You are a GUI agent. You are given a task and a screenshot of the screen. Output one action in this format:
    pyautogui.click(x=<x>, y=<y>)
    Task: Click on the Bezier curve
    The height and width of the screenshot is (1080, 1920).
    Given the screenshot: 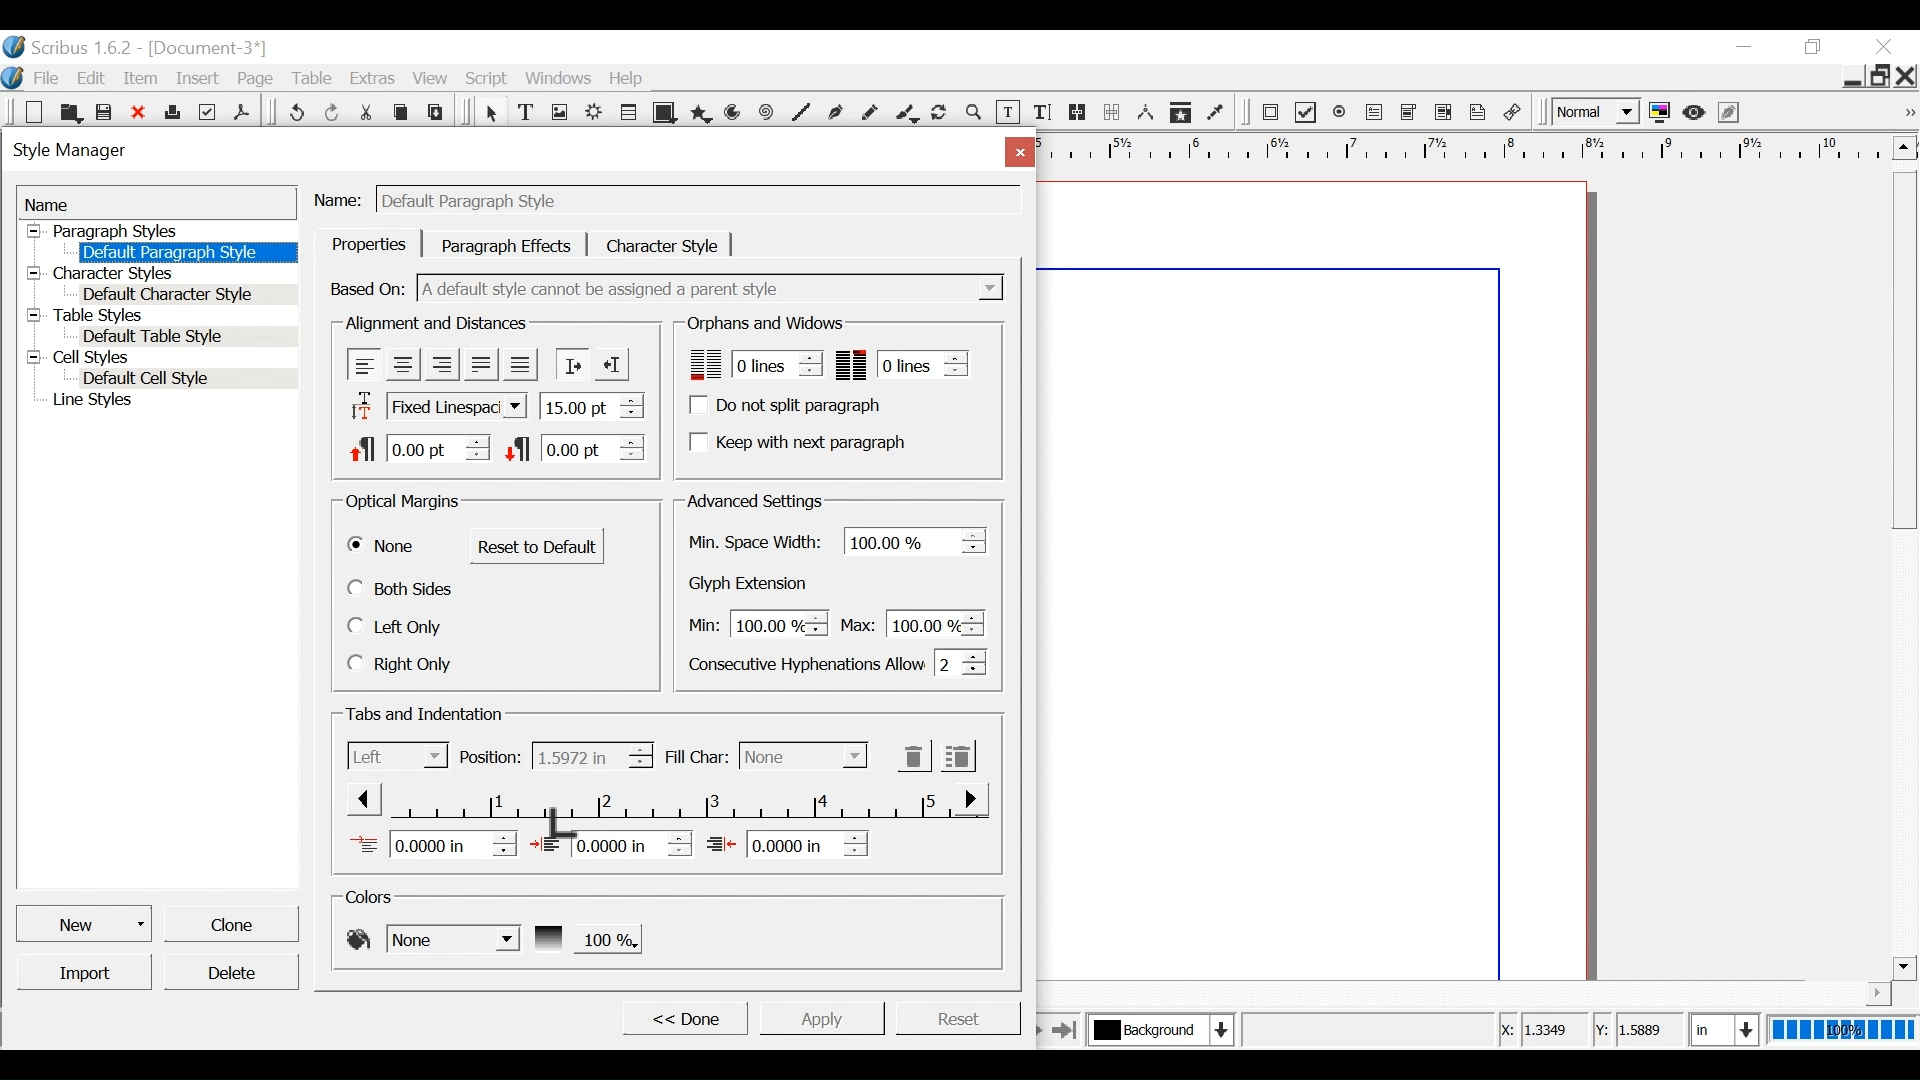 What is the action you would take?
    pyautogui.click(x=835, y=115)
    